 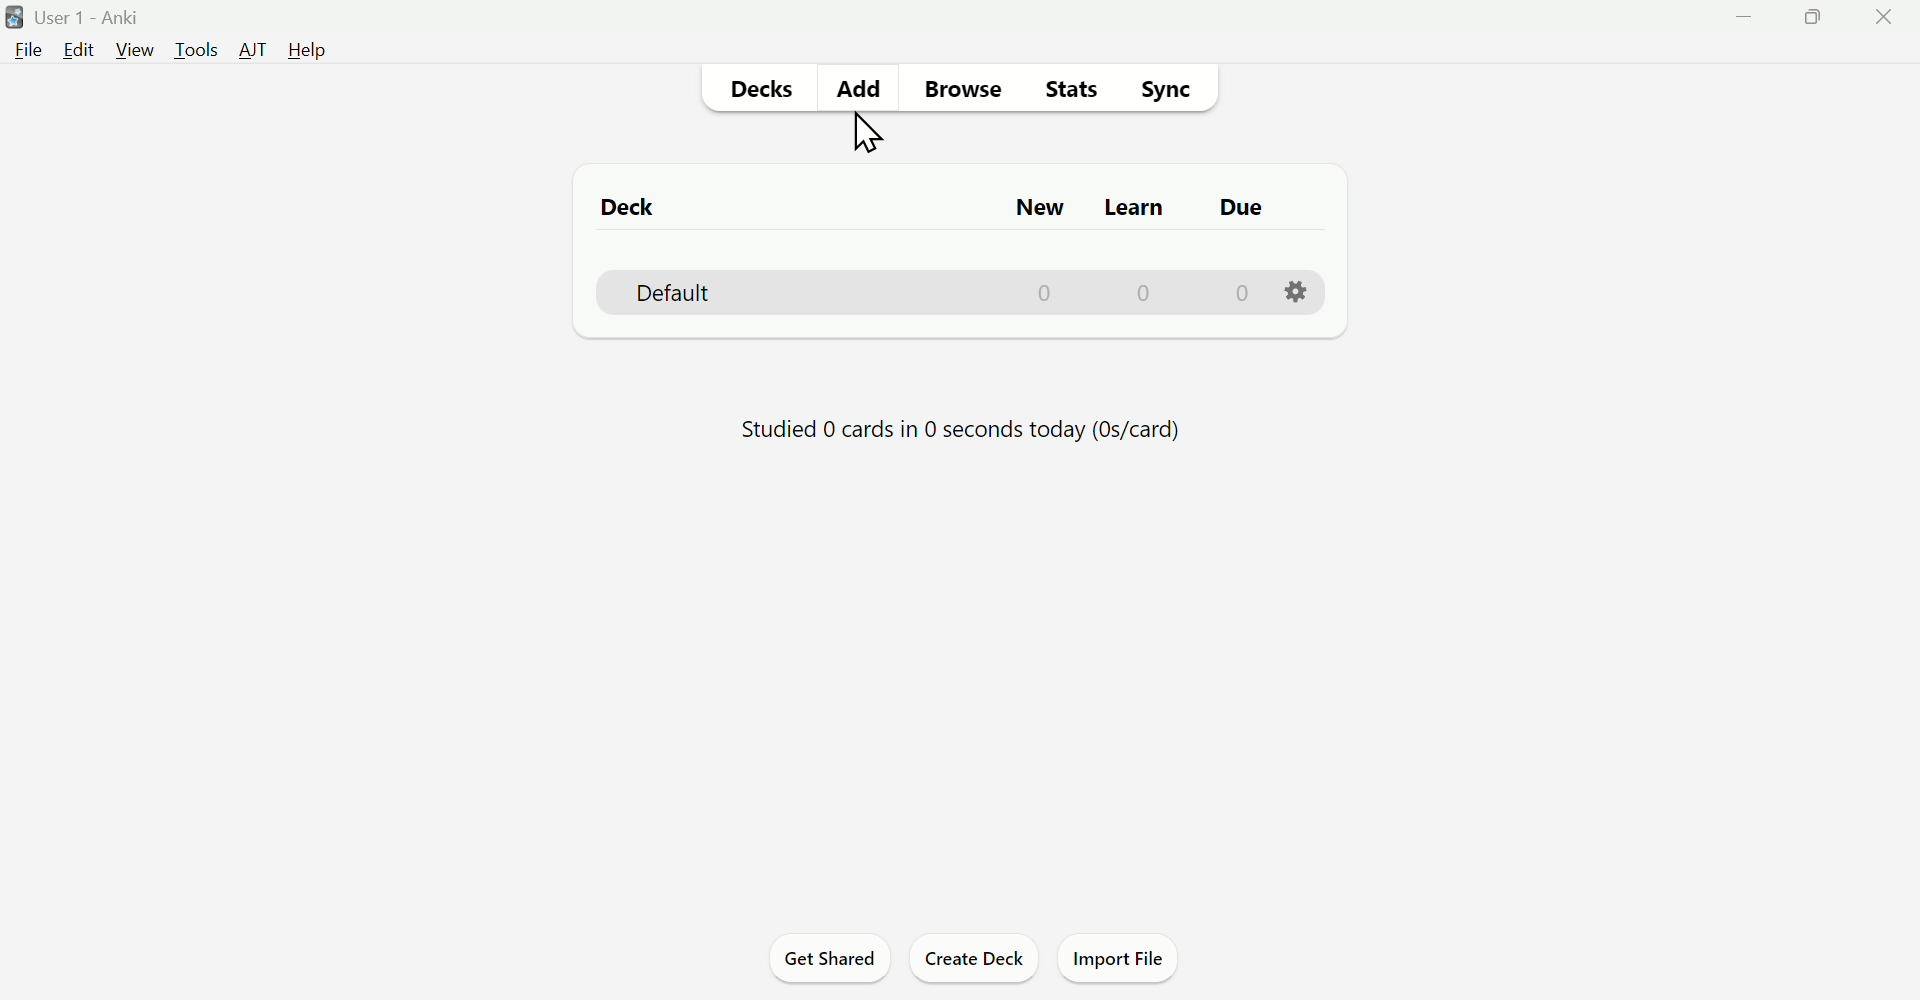 I want to click on Get Shared, so click(x=835, y=958).